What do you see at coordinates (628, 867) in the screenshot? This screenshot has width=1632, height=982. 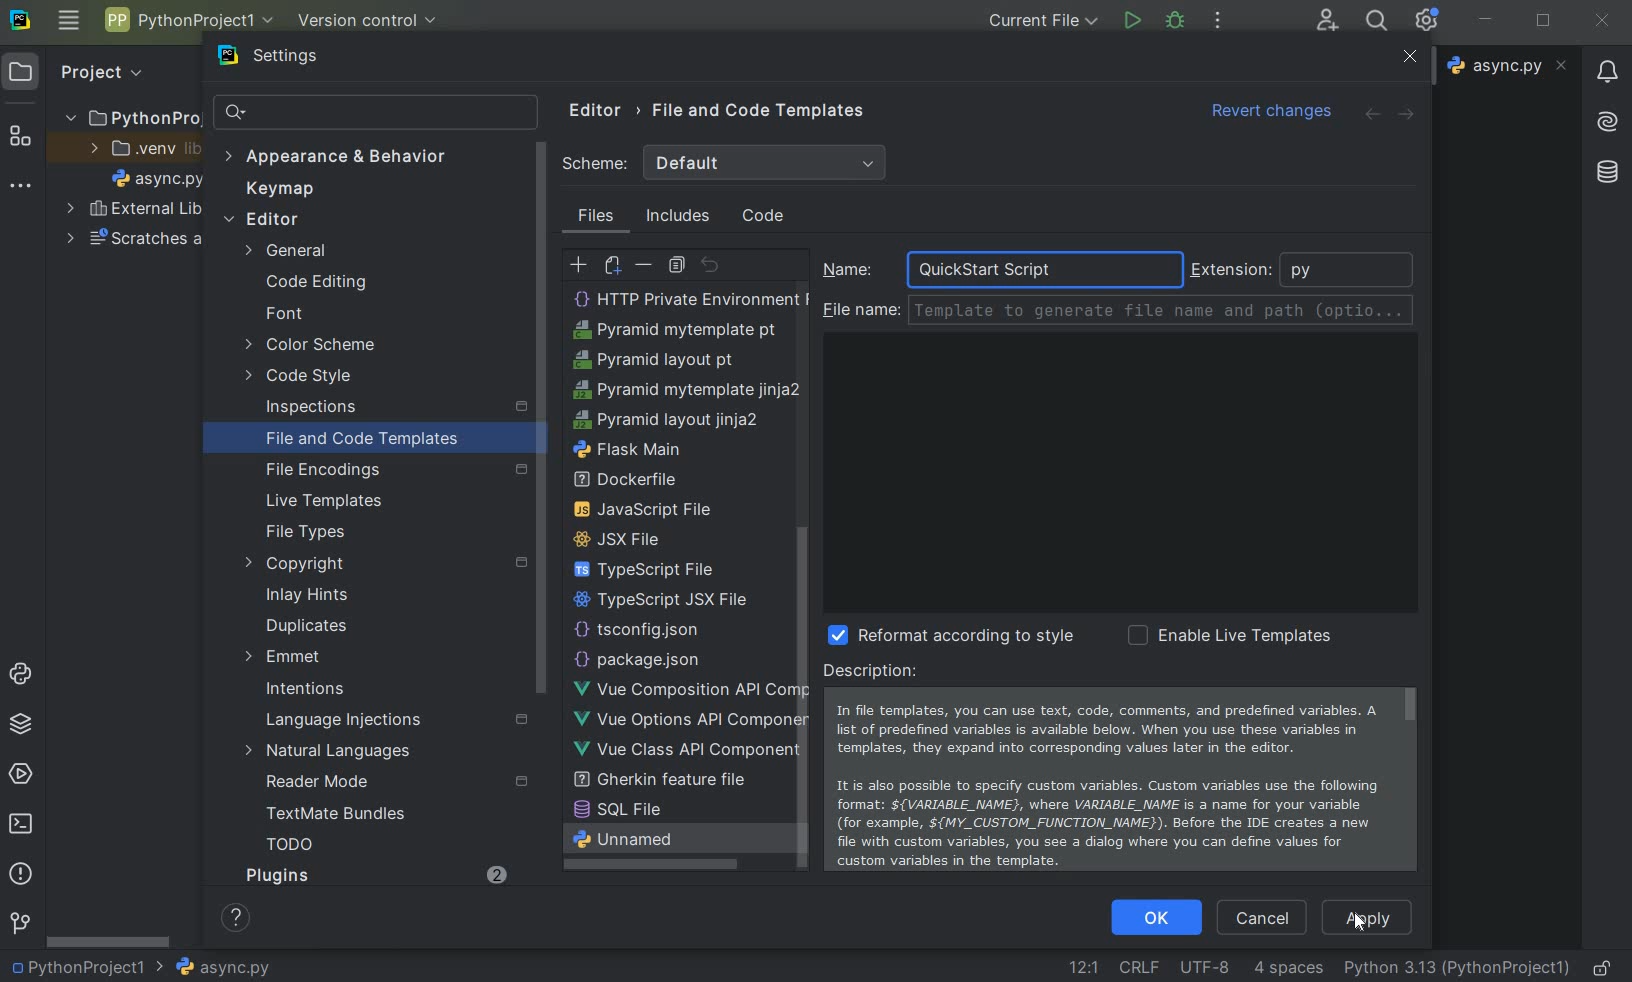 I see `flask main` at bounding box center [628, 867].